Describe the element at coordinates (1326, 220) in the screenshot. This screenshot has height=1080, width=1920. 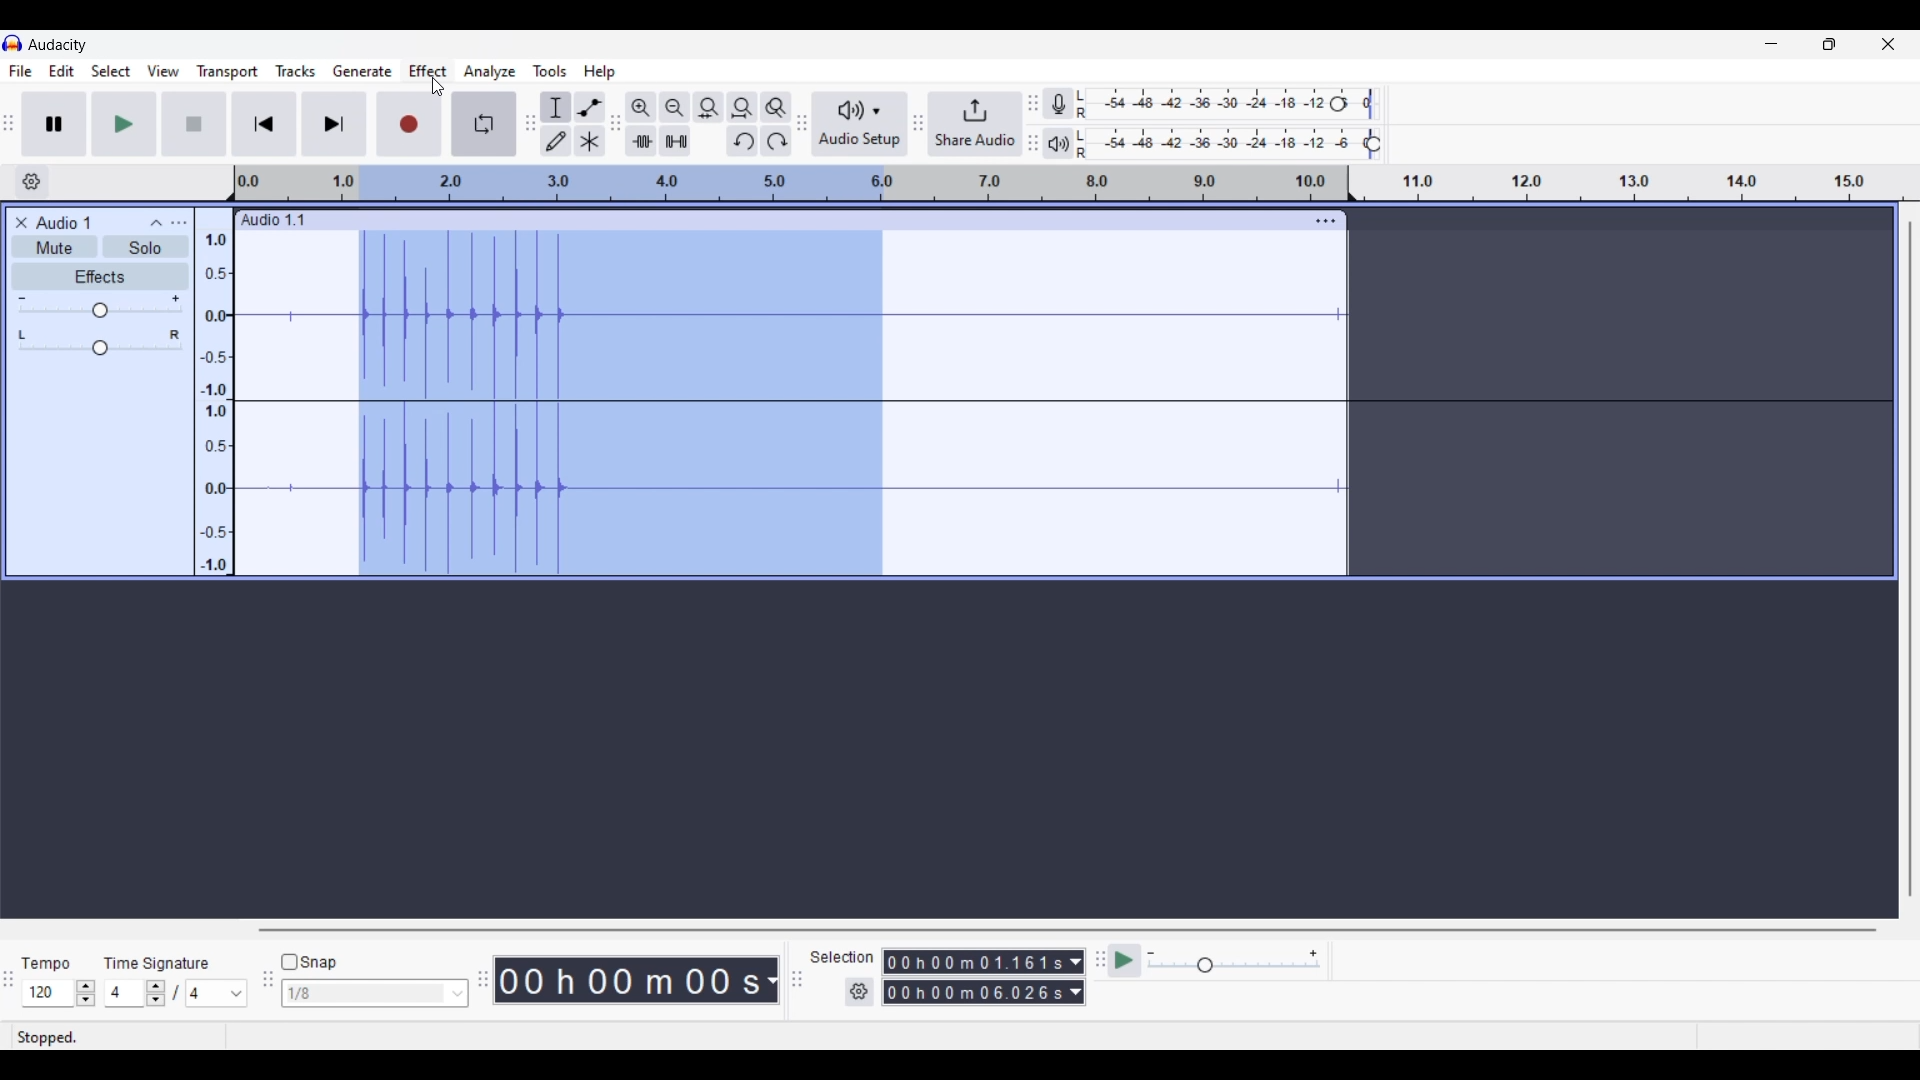
I see `Track settings` at that location.